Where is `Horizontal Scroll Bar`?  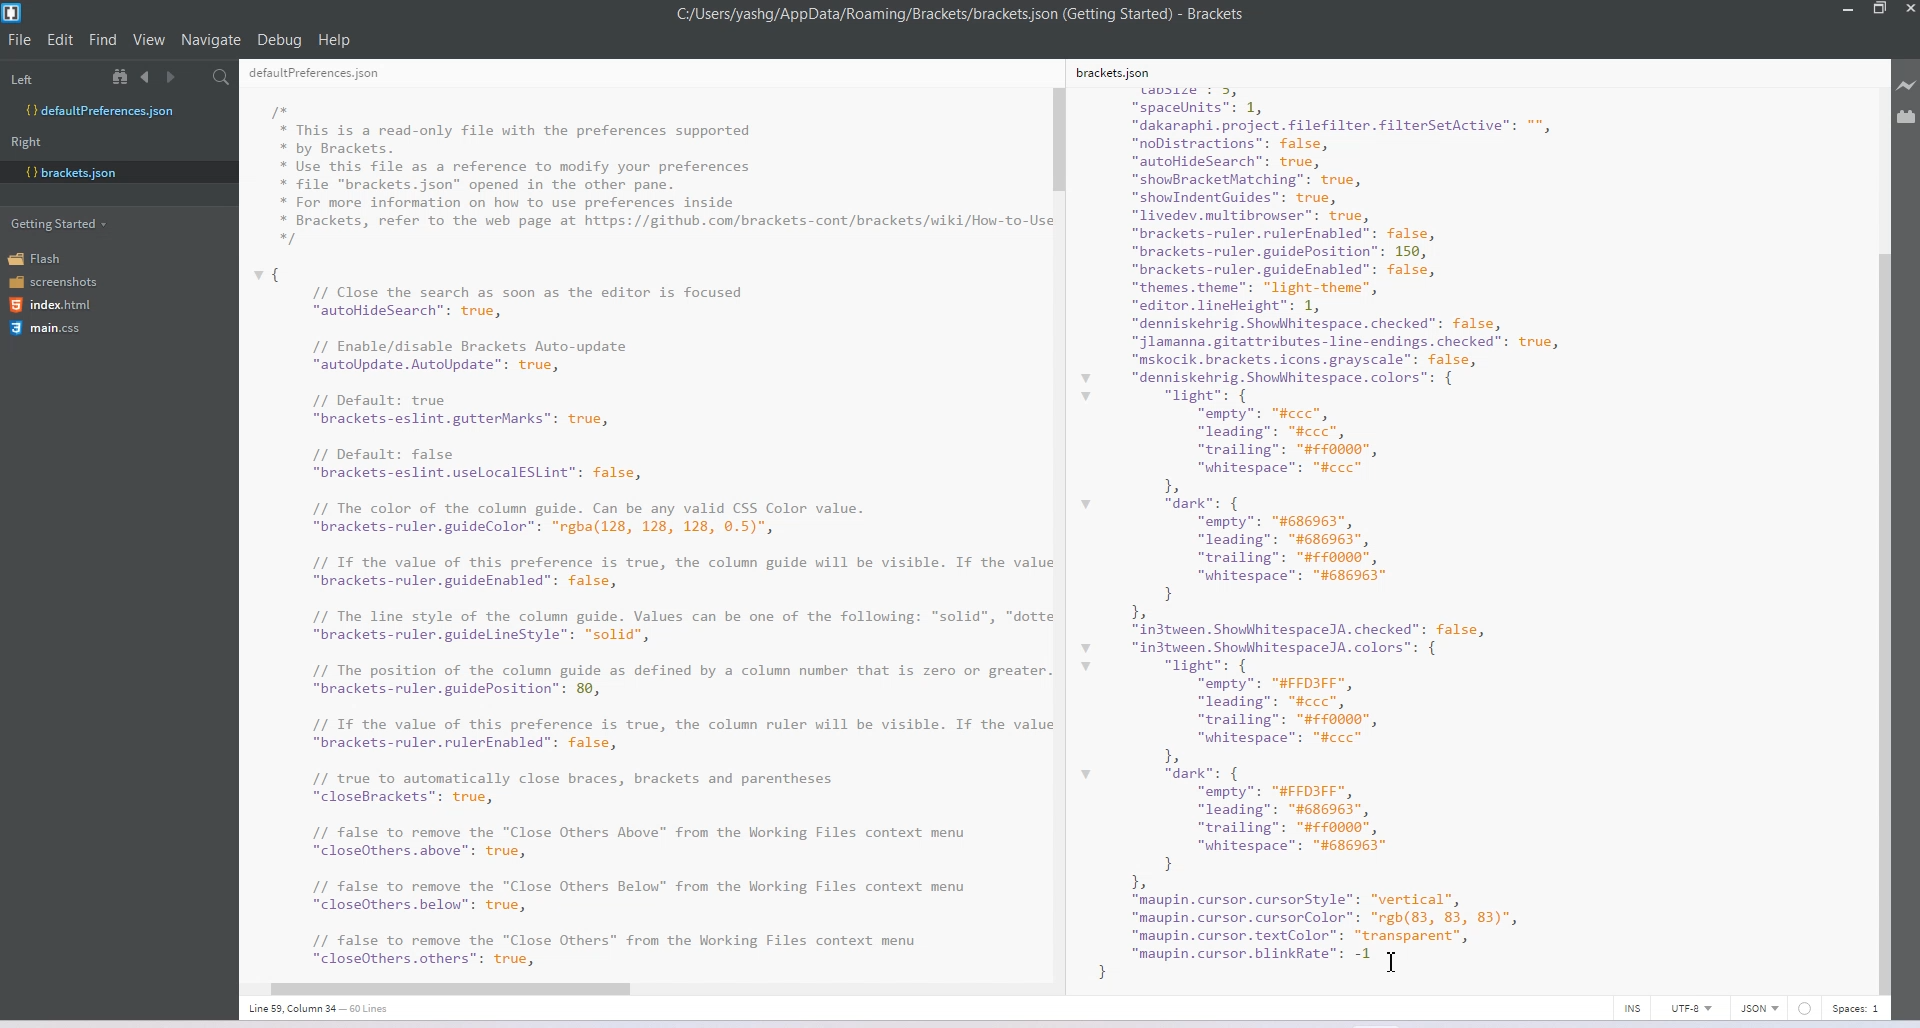 Horizontal Scroll Bar is located at coordinates (637, 985).